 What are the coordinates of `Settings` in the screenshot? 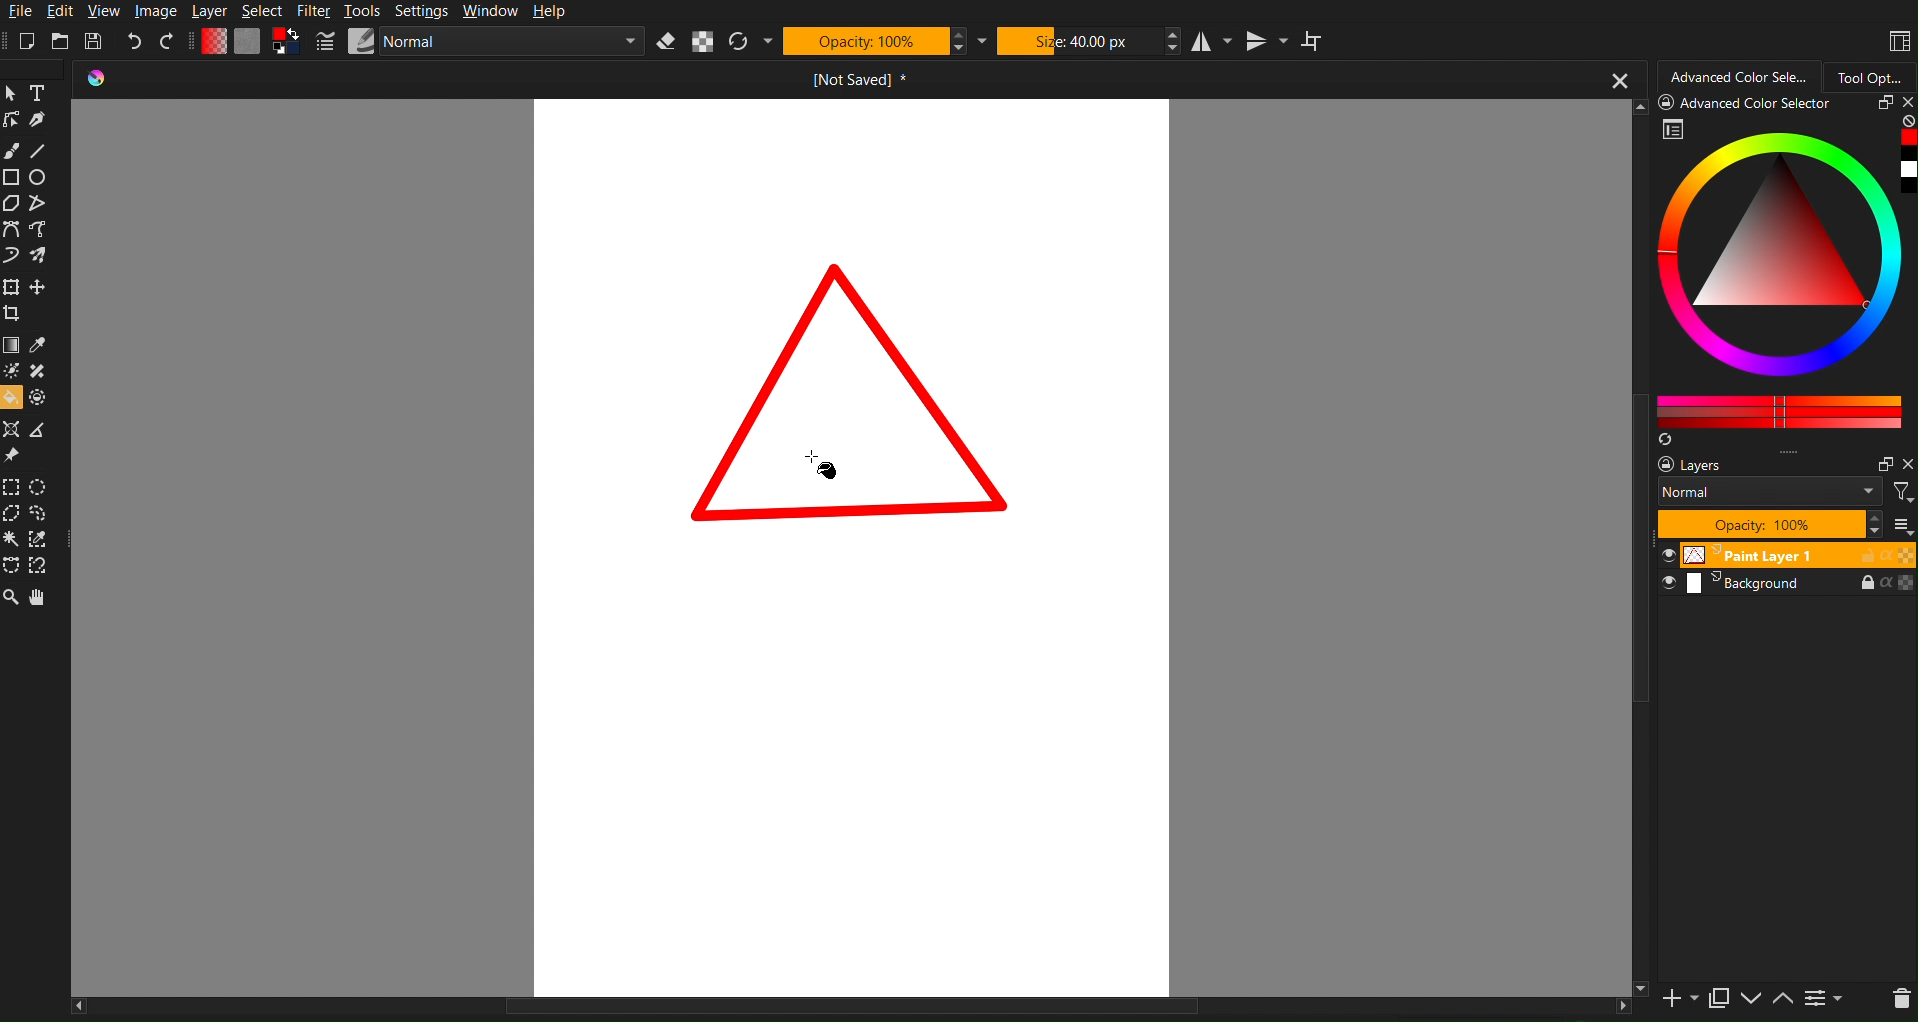 It's located at (423, 12).